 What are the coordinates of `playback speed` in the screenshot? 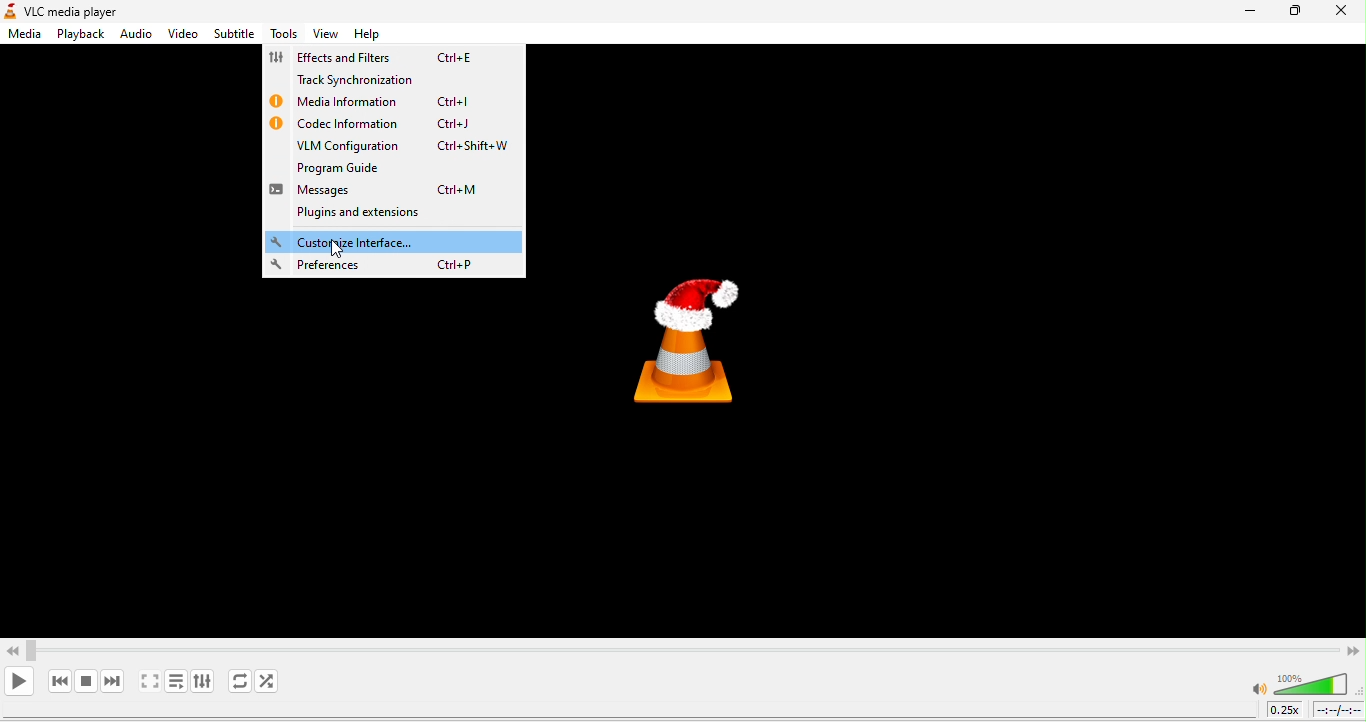 It's located at (1285, 711).